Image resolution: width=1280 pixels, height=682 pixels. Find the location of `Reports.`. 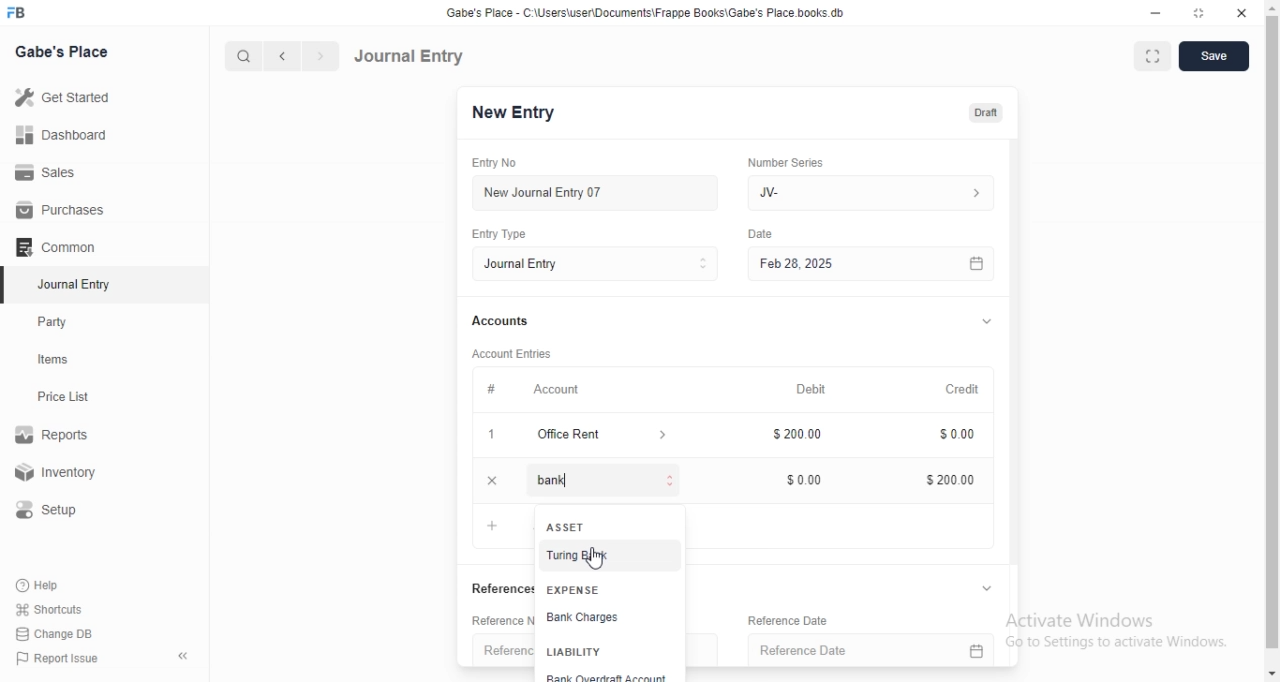

Reports. is located at coordinates (55, 438).